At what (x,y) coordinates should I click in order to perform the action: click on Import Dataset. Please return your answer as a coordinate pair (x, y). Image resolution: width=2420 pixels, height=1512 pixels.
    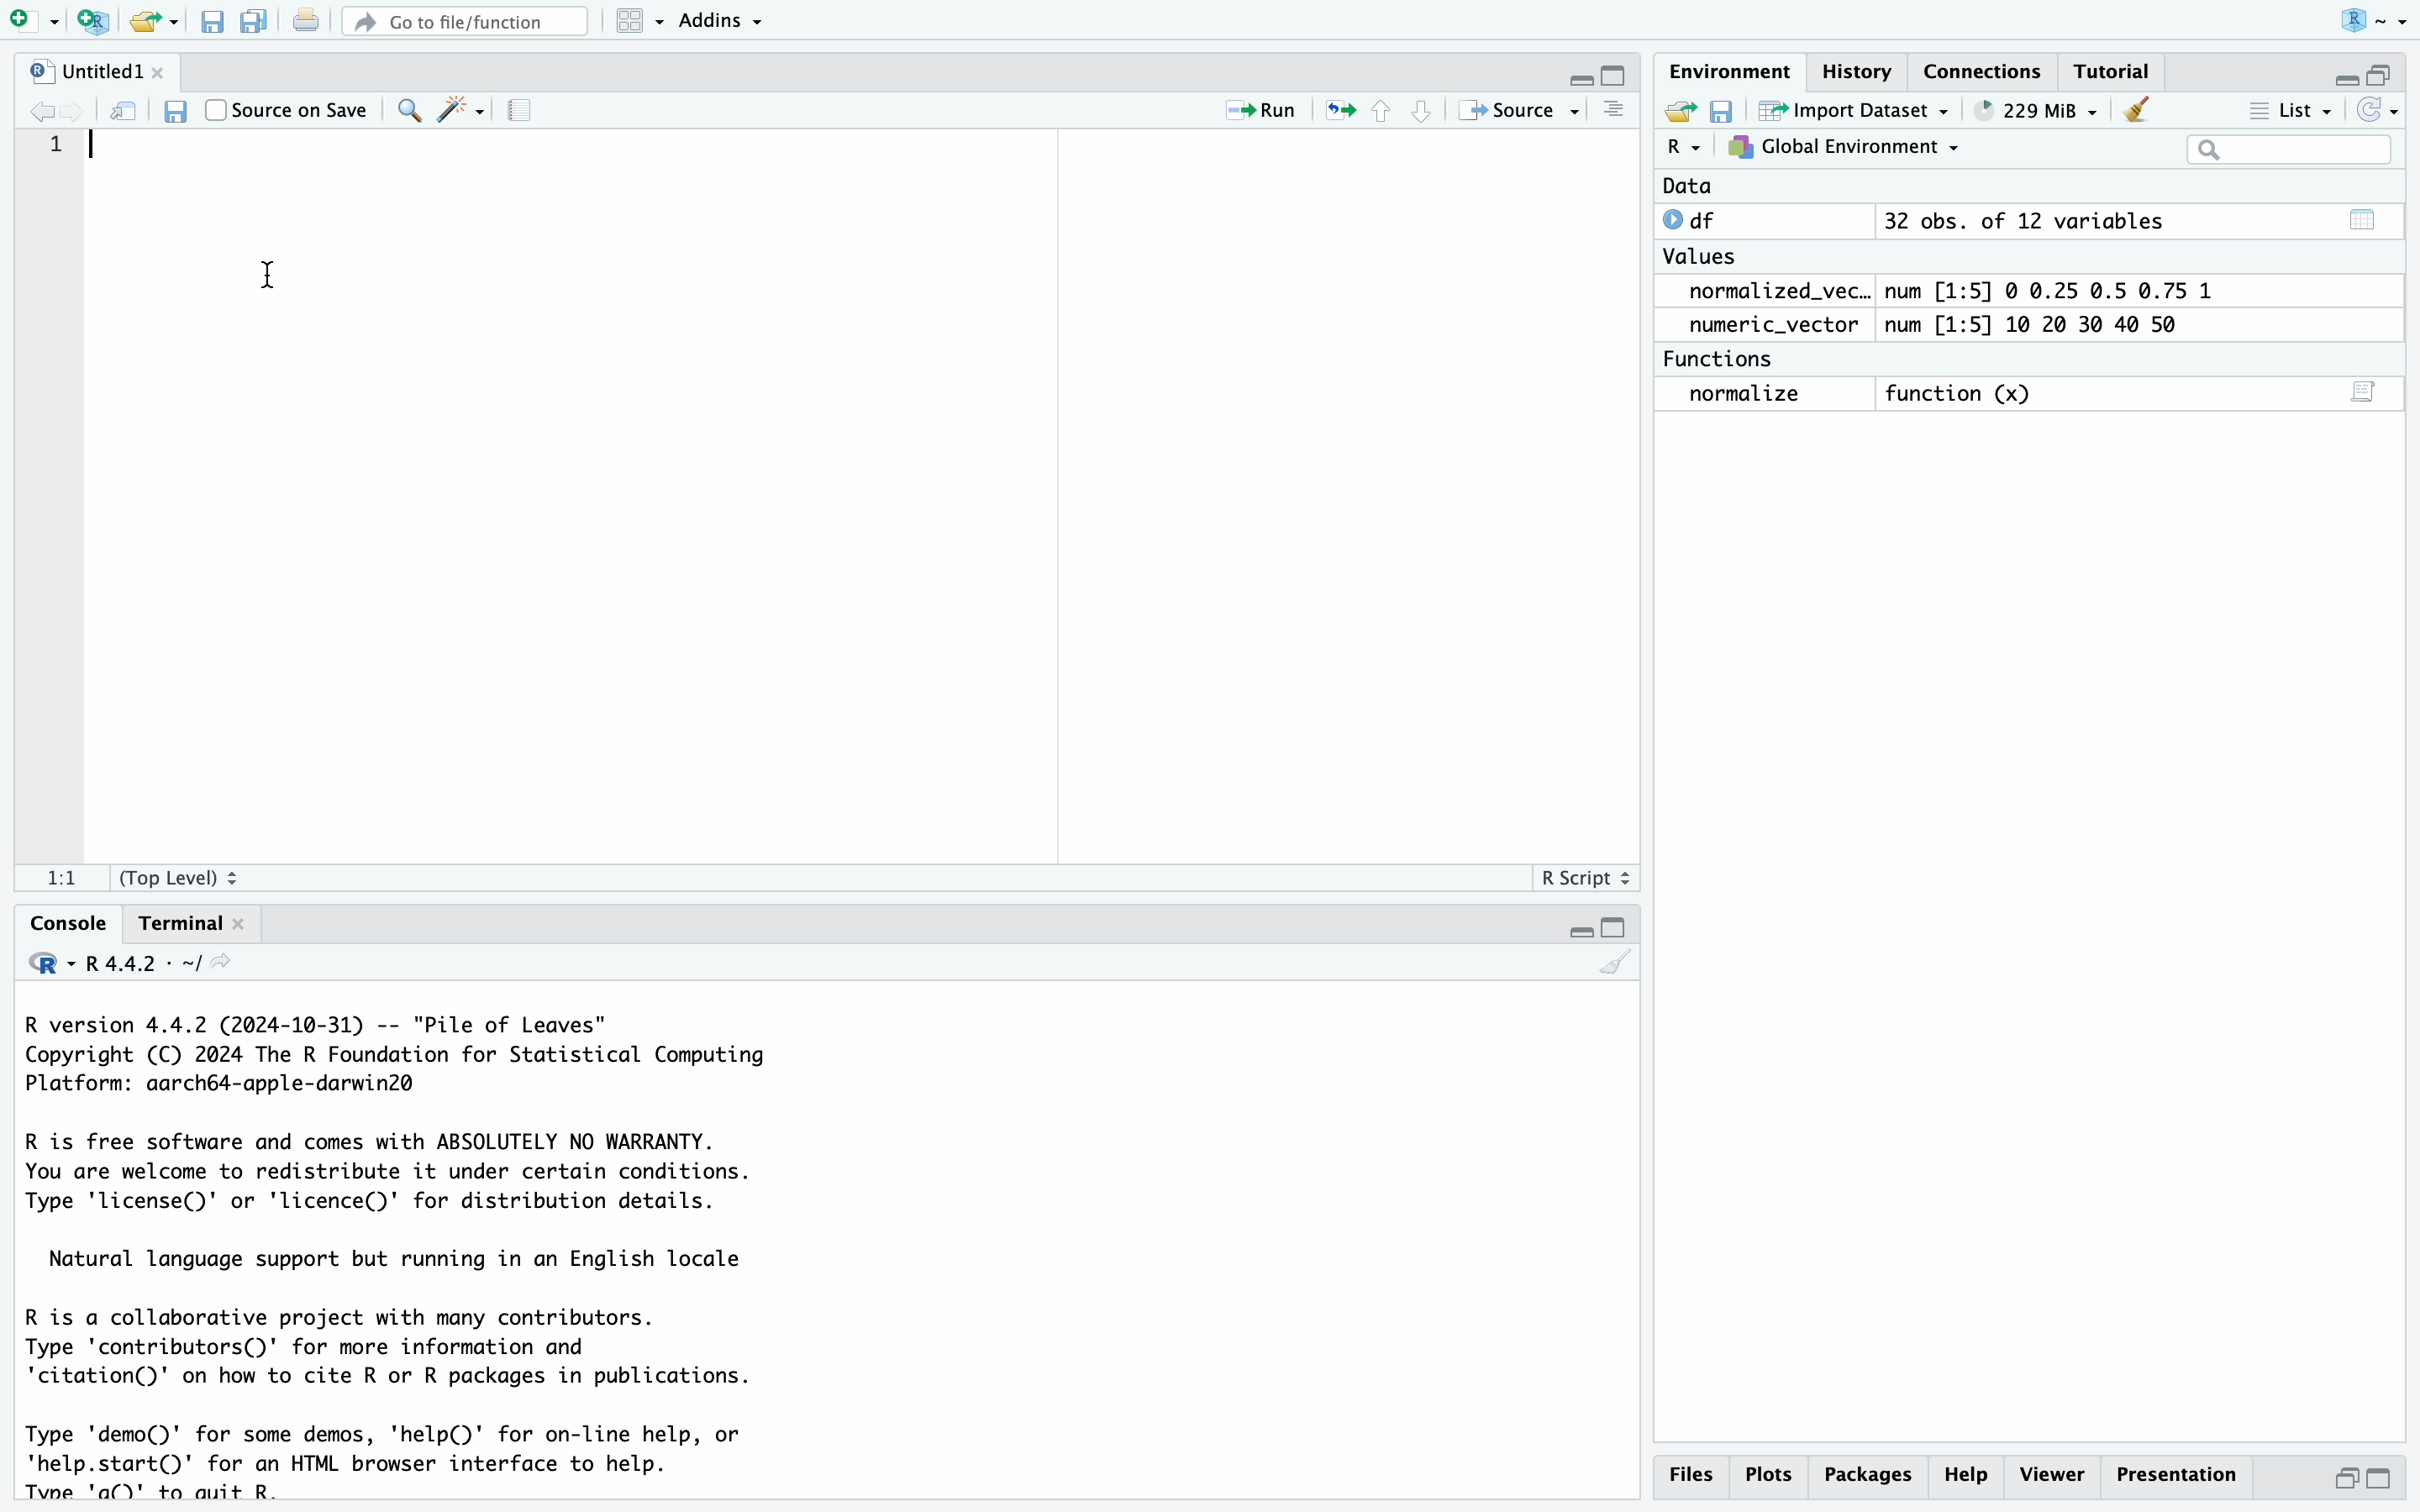
    Looking at the image, I should click on (1858, 110).